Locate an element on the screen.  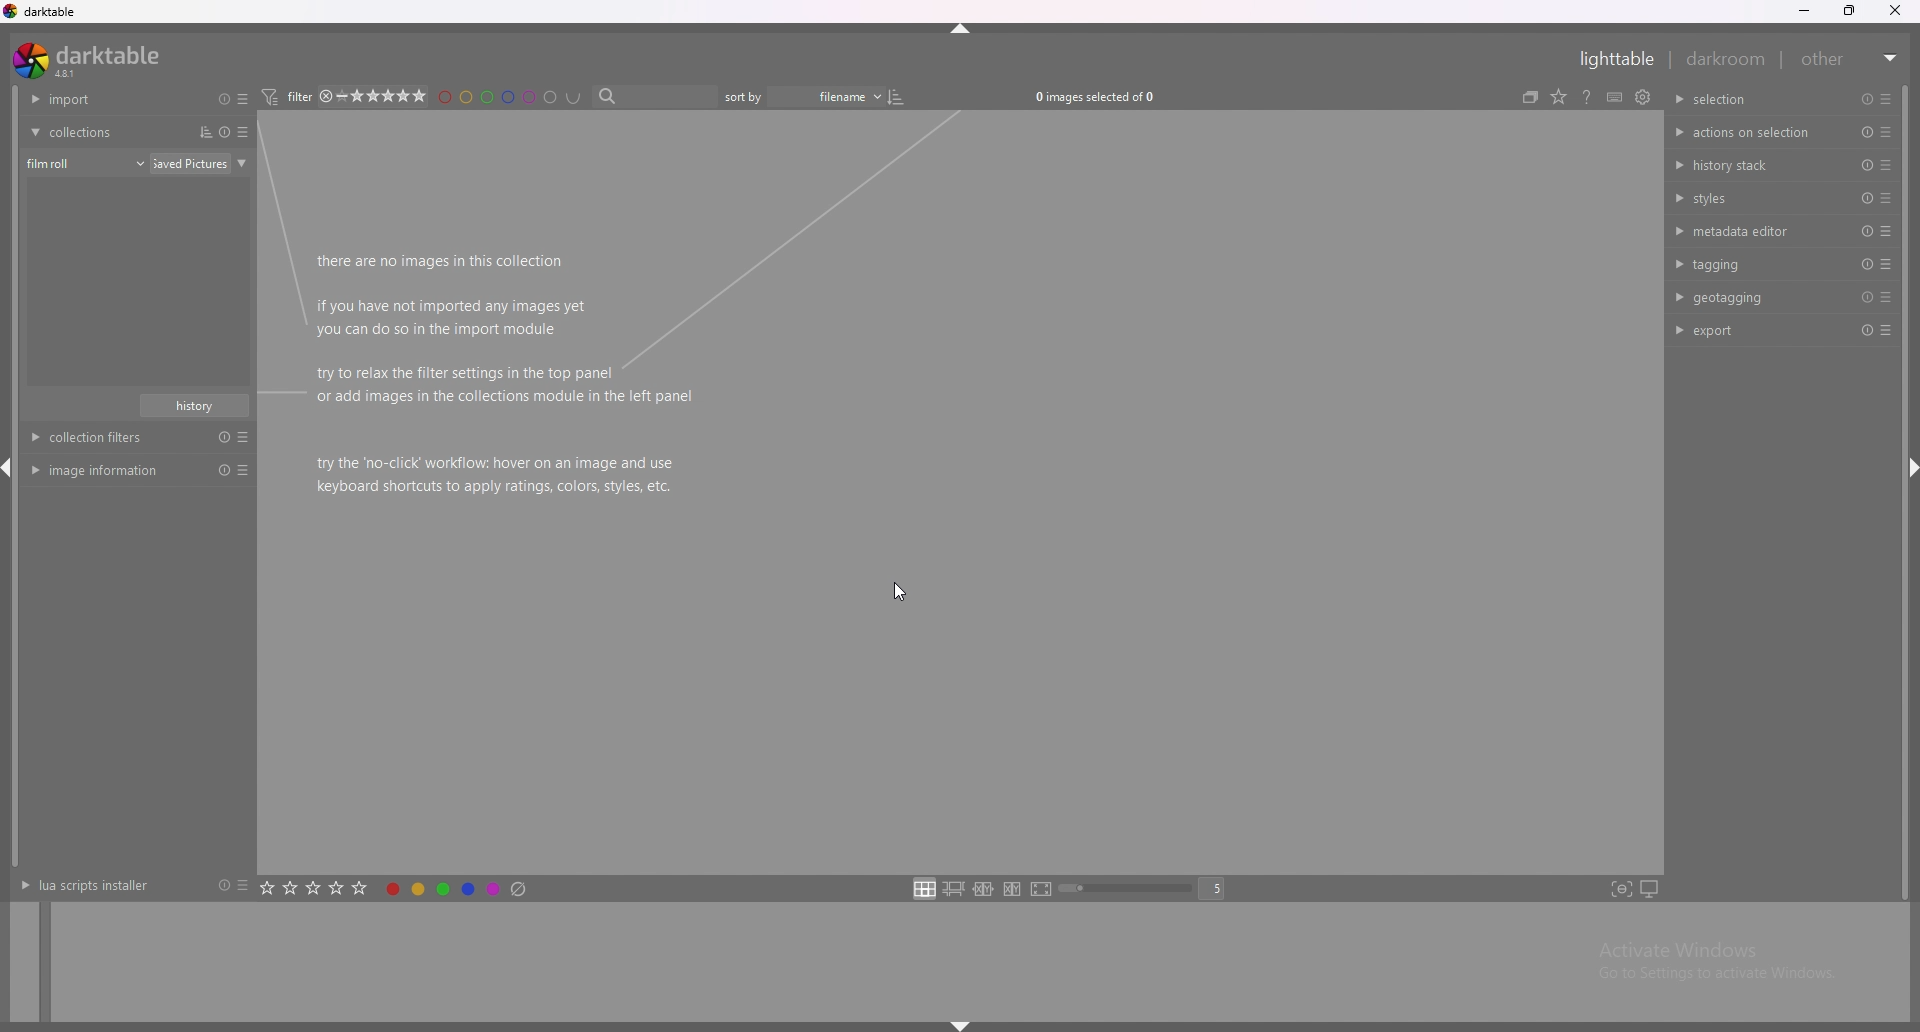
other is located at coordinates (1851, 59).